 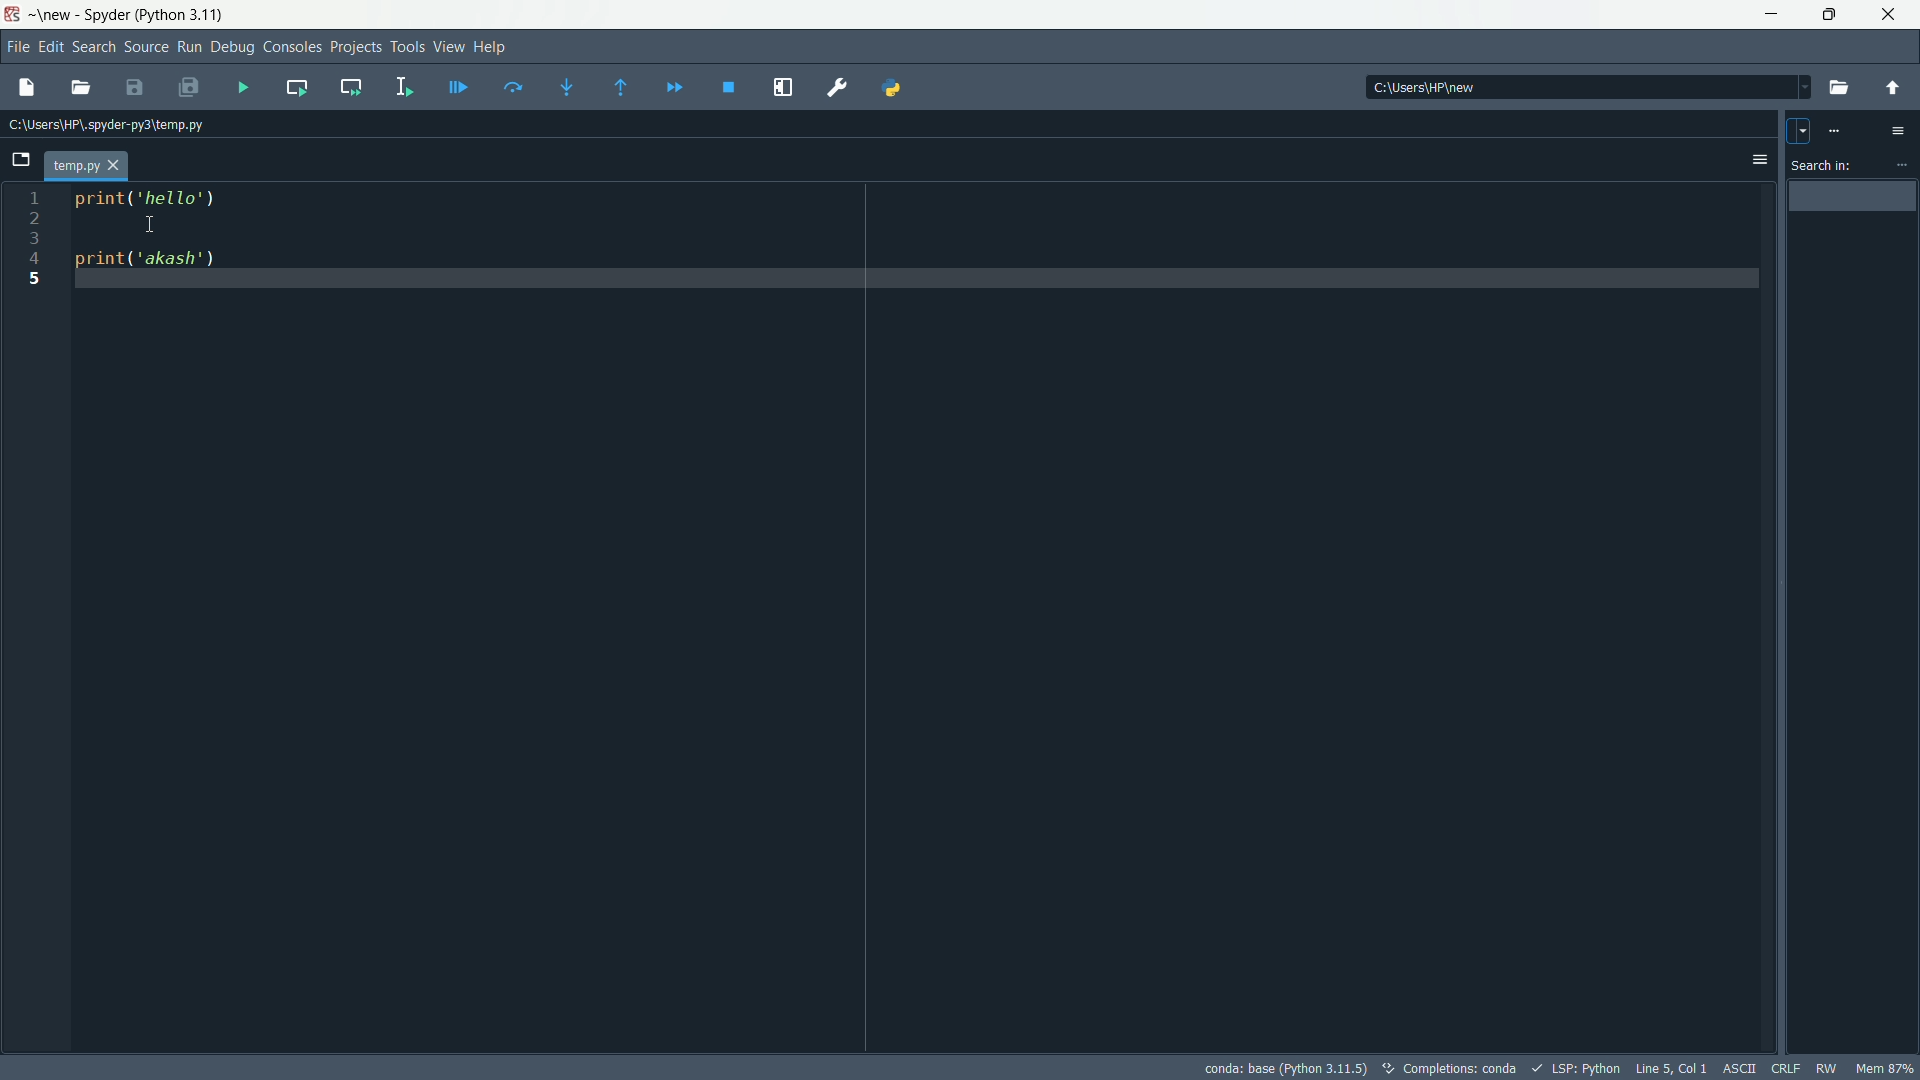 I want to click on interpreter, so click(x=1282, y=1068).